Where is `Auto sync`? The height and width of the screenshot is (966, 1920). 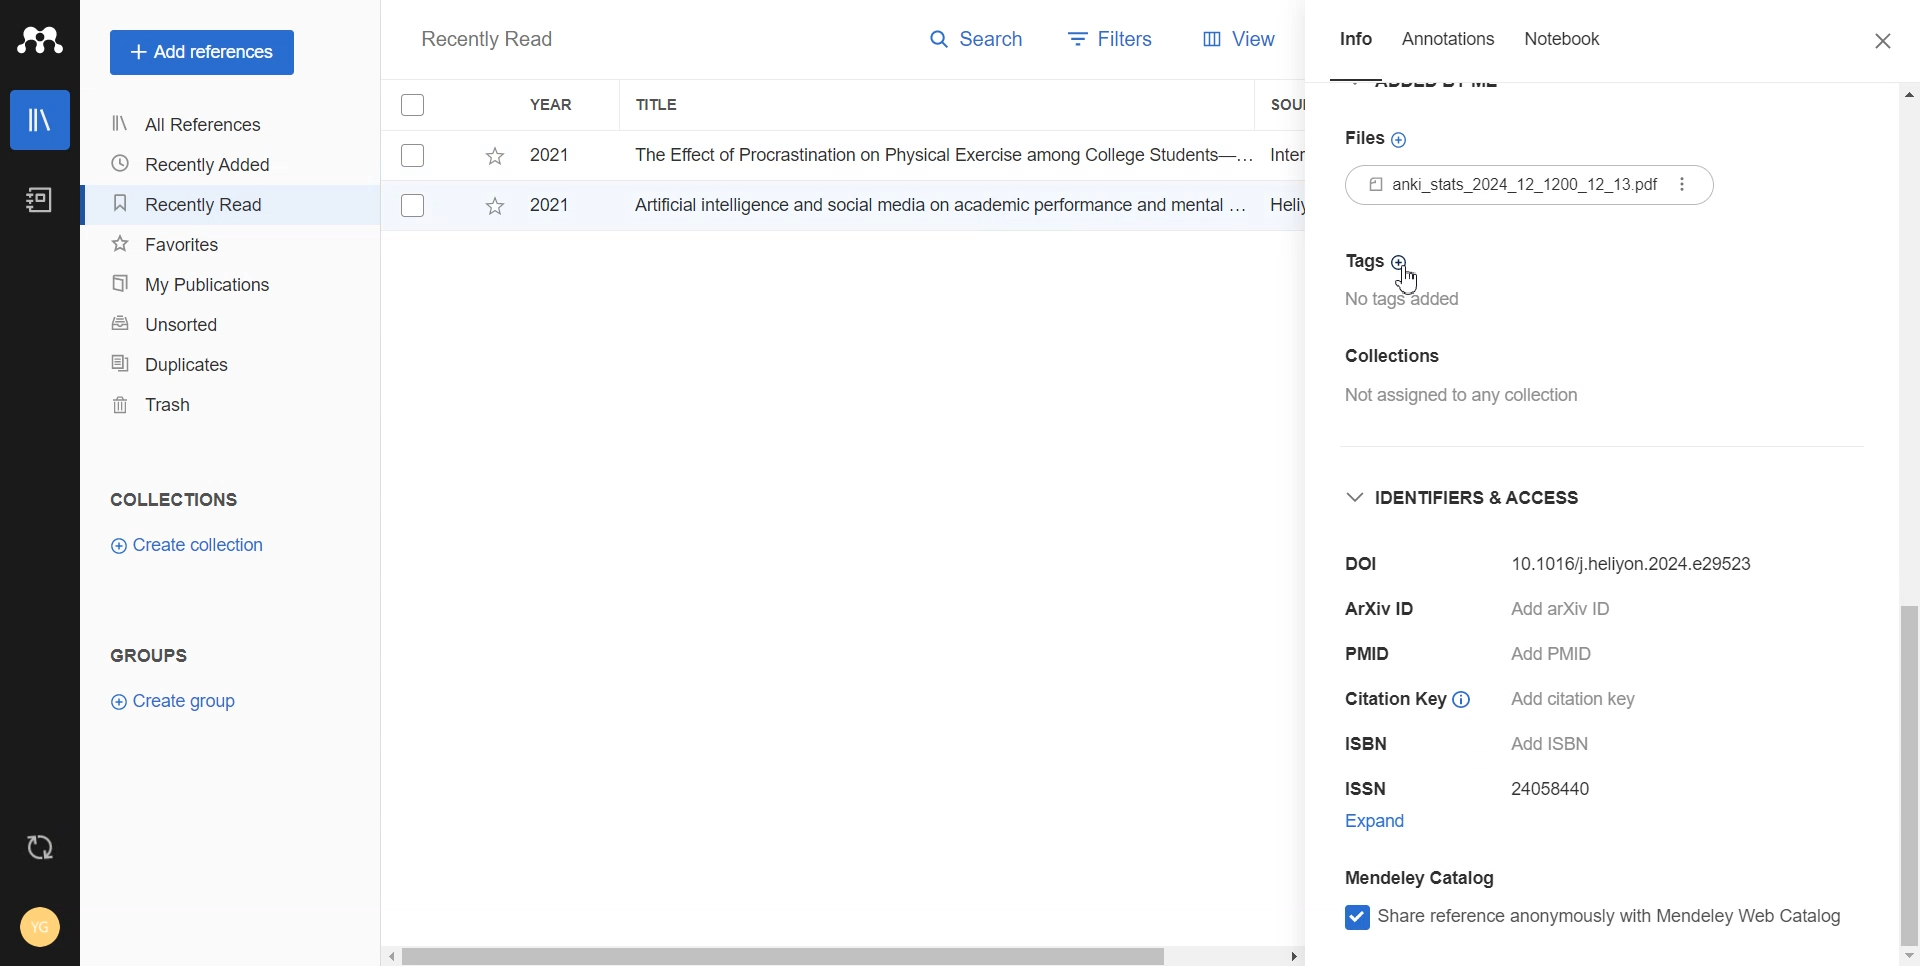 Auto sync is located at coordinates (37, 847).